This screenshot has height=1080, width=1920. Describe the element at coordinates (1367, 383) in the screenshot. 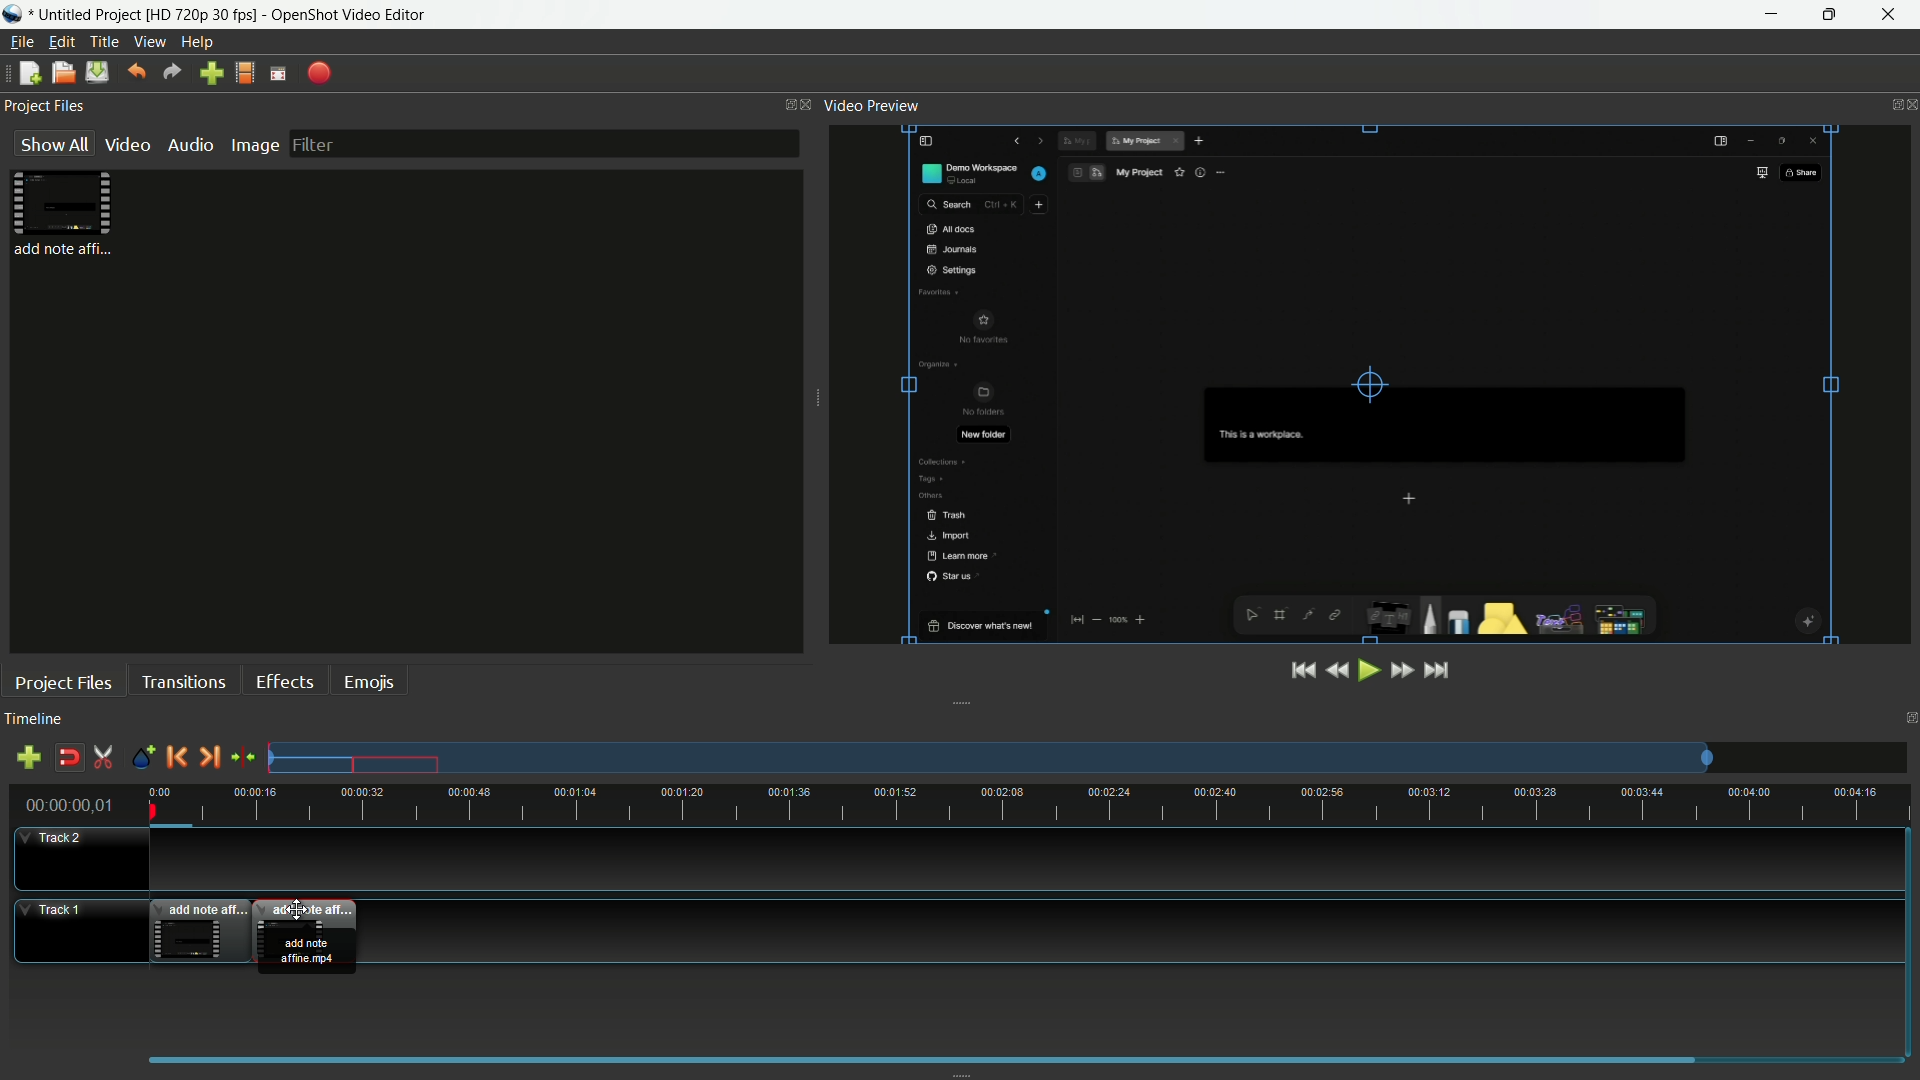

I see `preview video` at that location.